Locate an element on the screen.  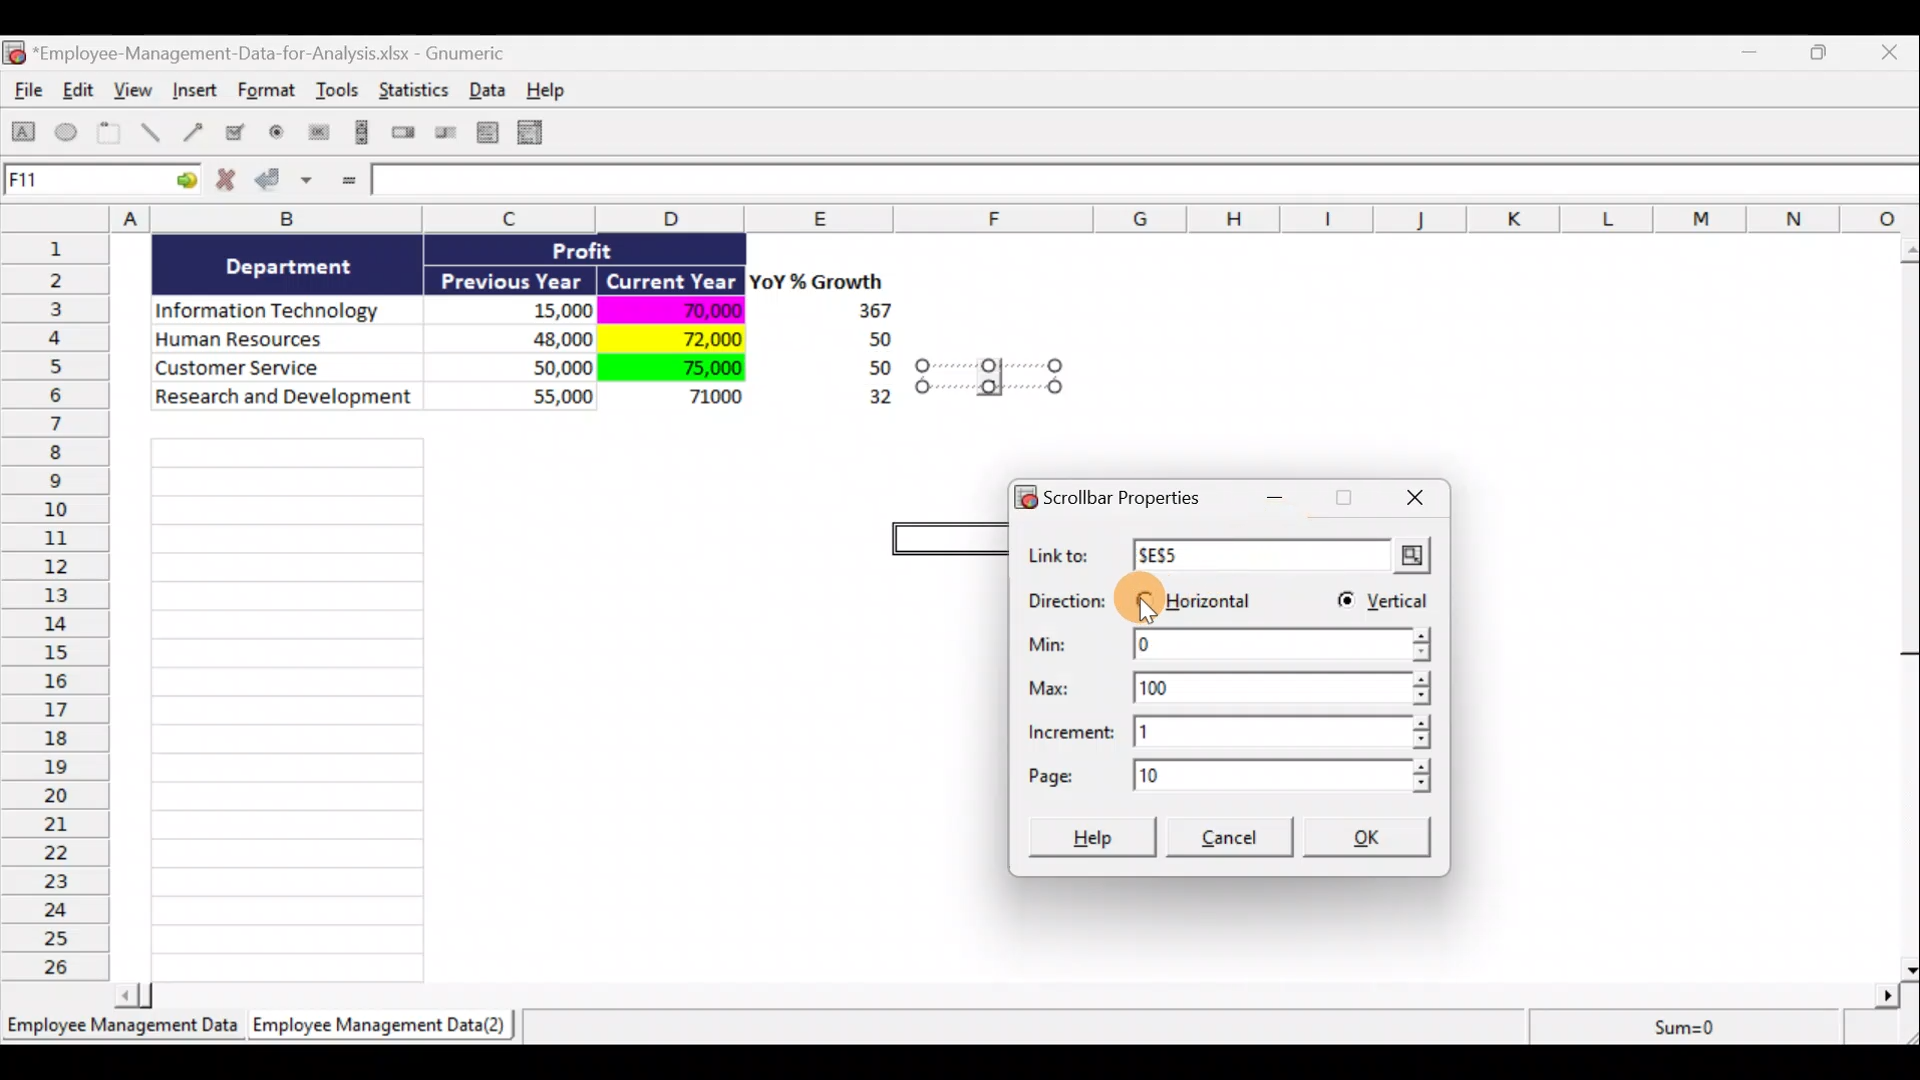
Scroll bar is located at coordinates (1014, 992).